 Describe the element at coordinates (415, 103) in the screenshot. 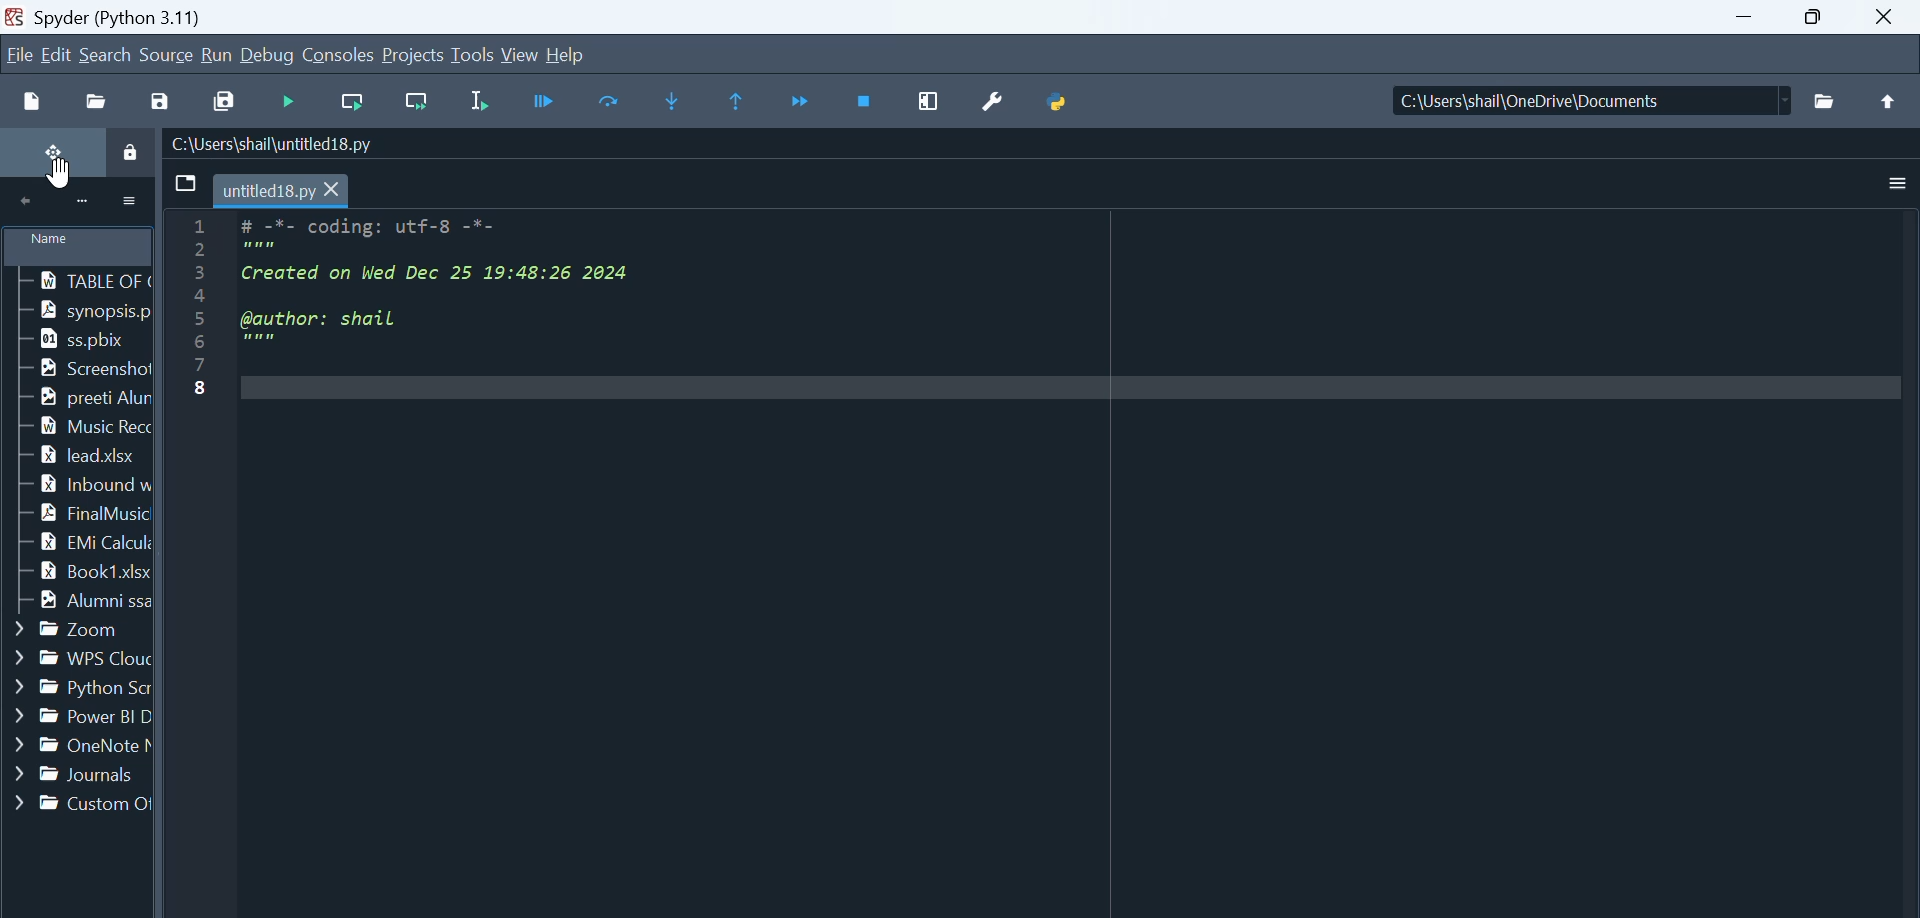

I see `Run current file and go to the next one` at that location.